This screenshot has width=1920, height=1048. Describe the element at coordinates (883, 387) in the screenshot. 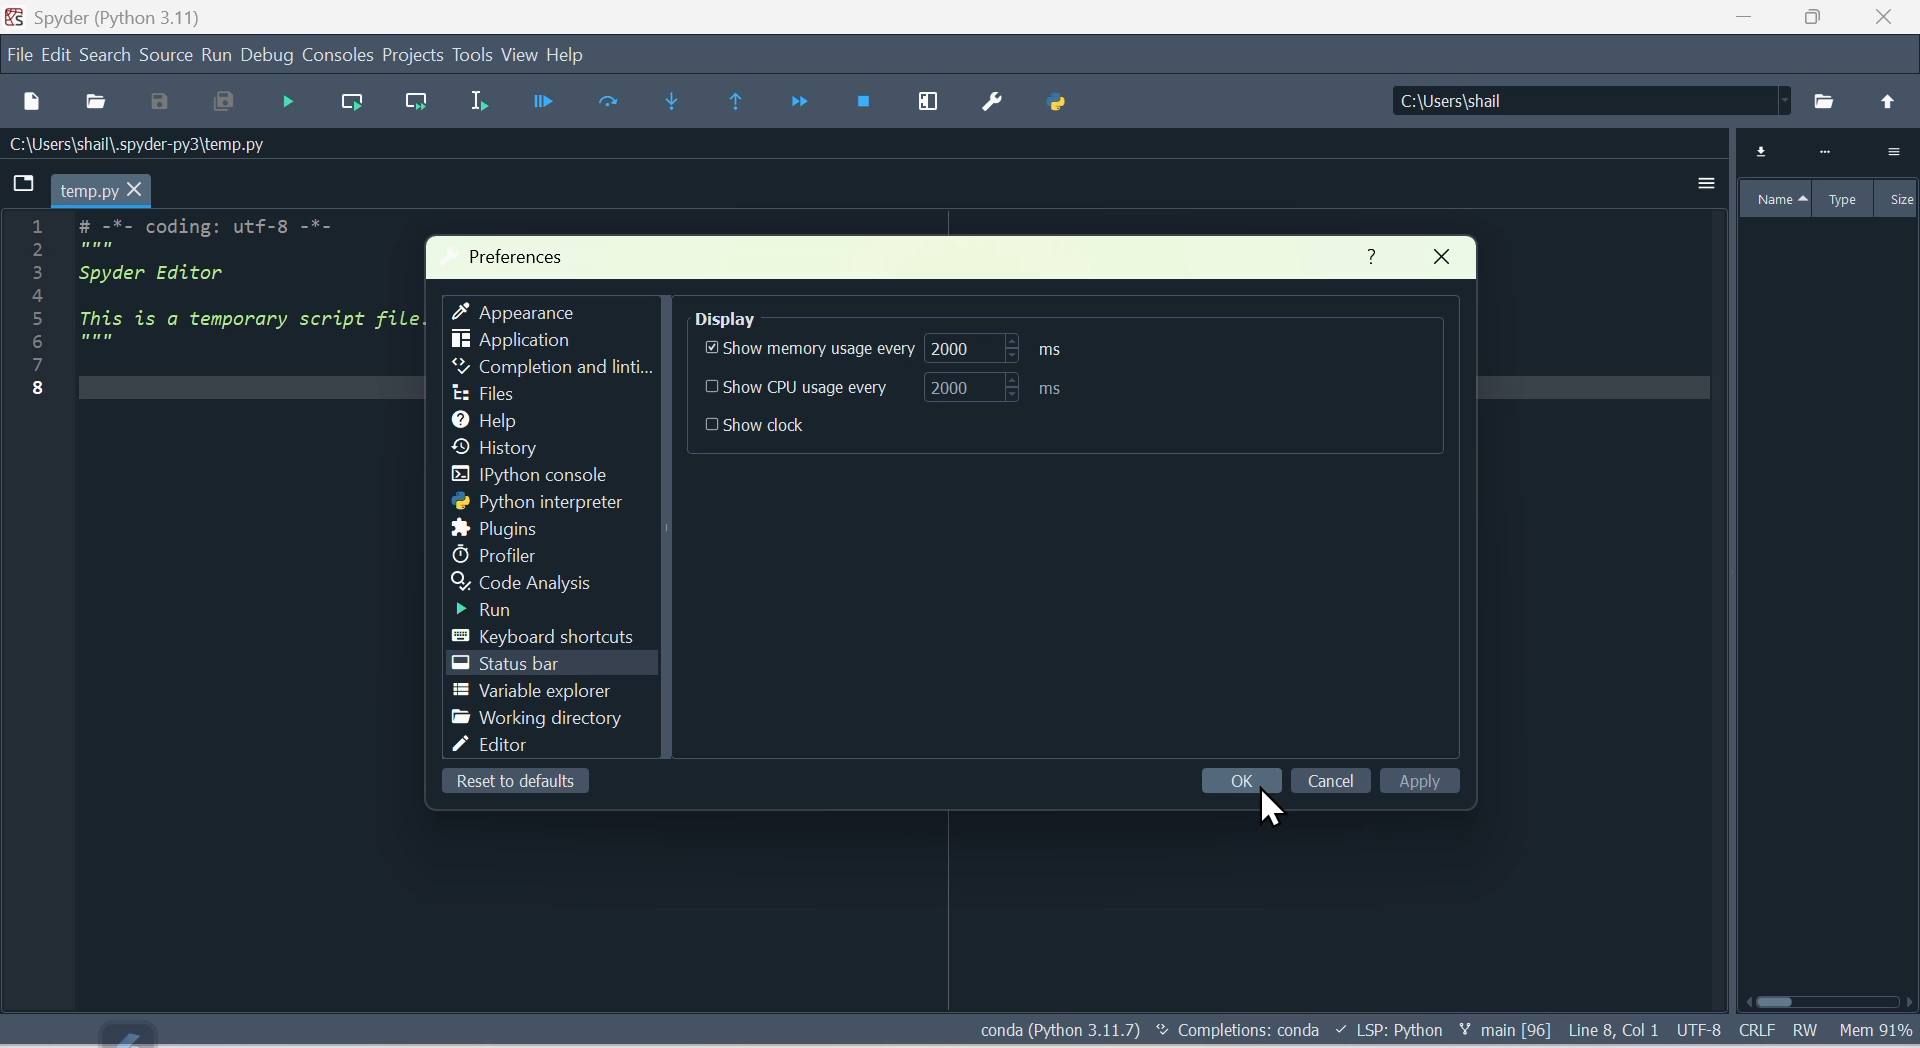

I see `Show CPU usage` at that location.